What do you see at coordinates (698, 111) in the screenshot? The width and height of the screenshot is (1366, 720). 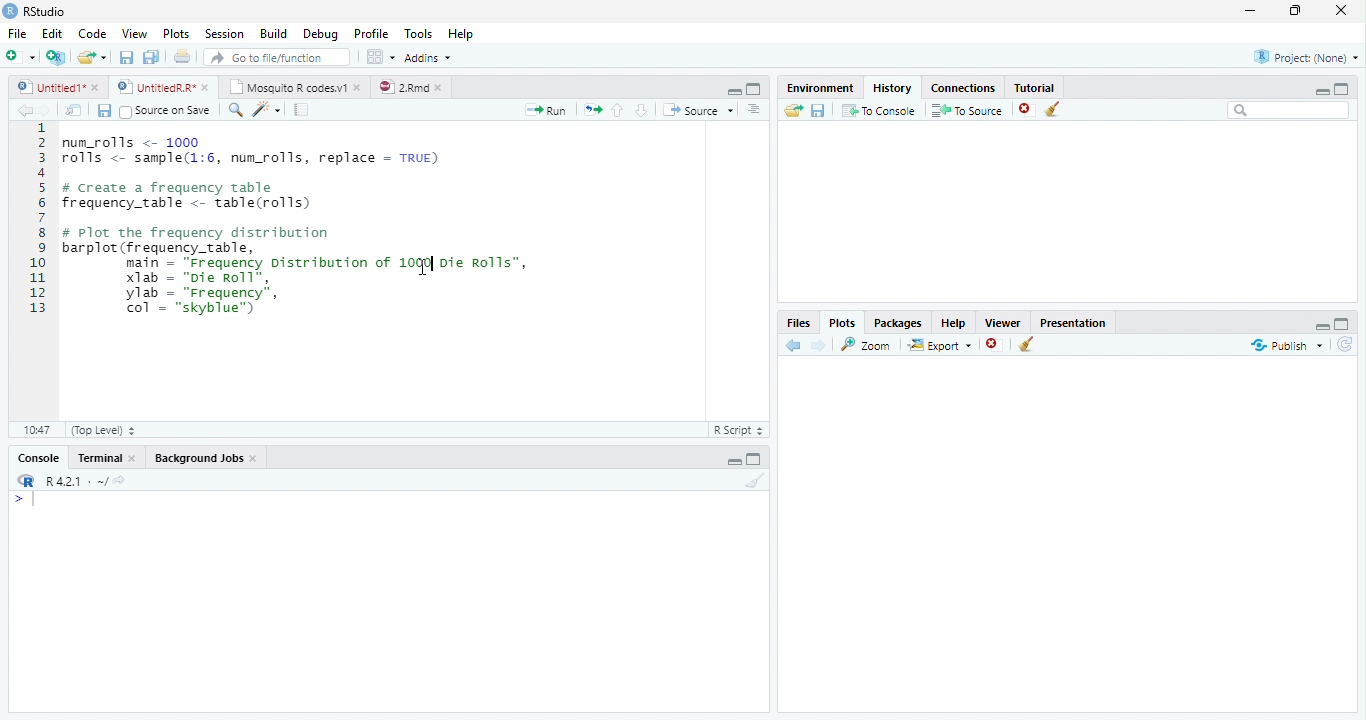 I see `Source` at bounding box center [698, 111].